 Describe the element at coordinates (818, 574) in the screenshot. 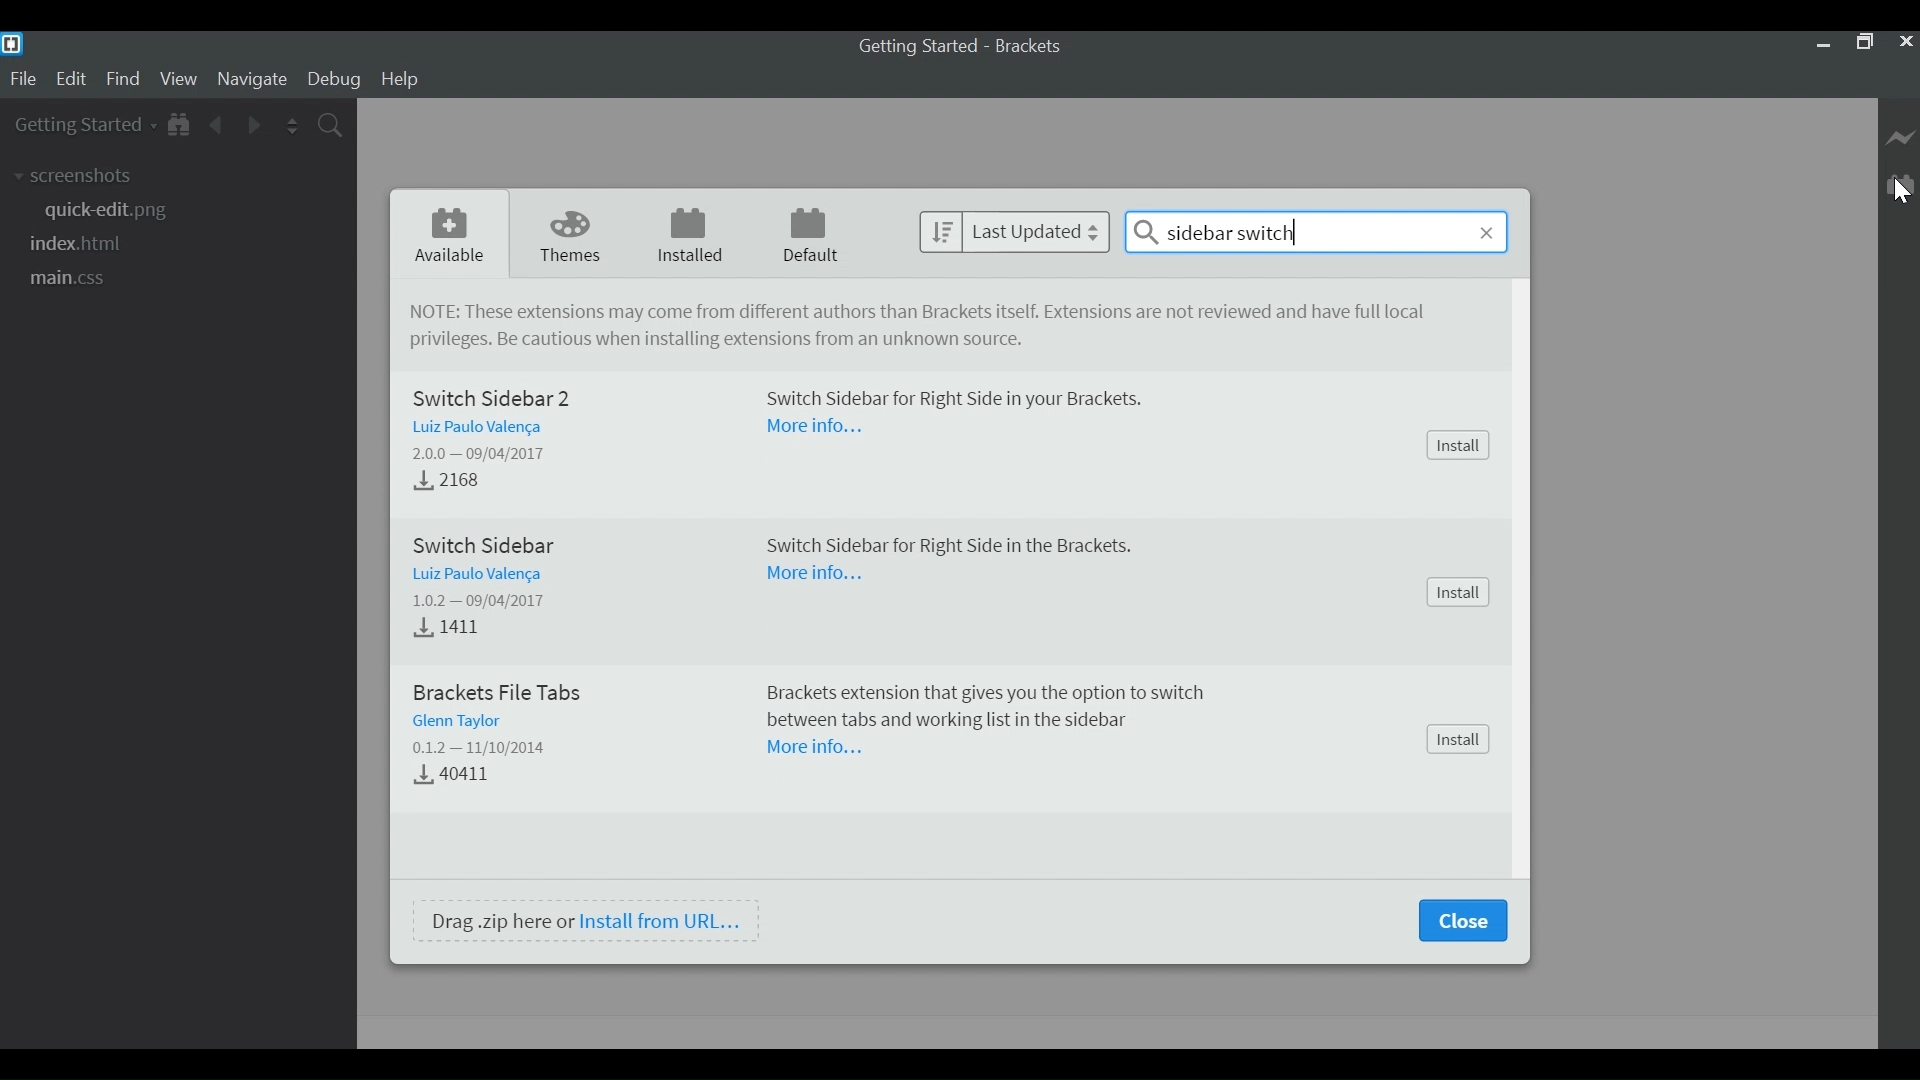

I see `More Information` at that location.